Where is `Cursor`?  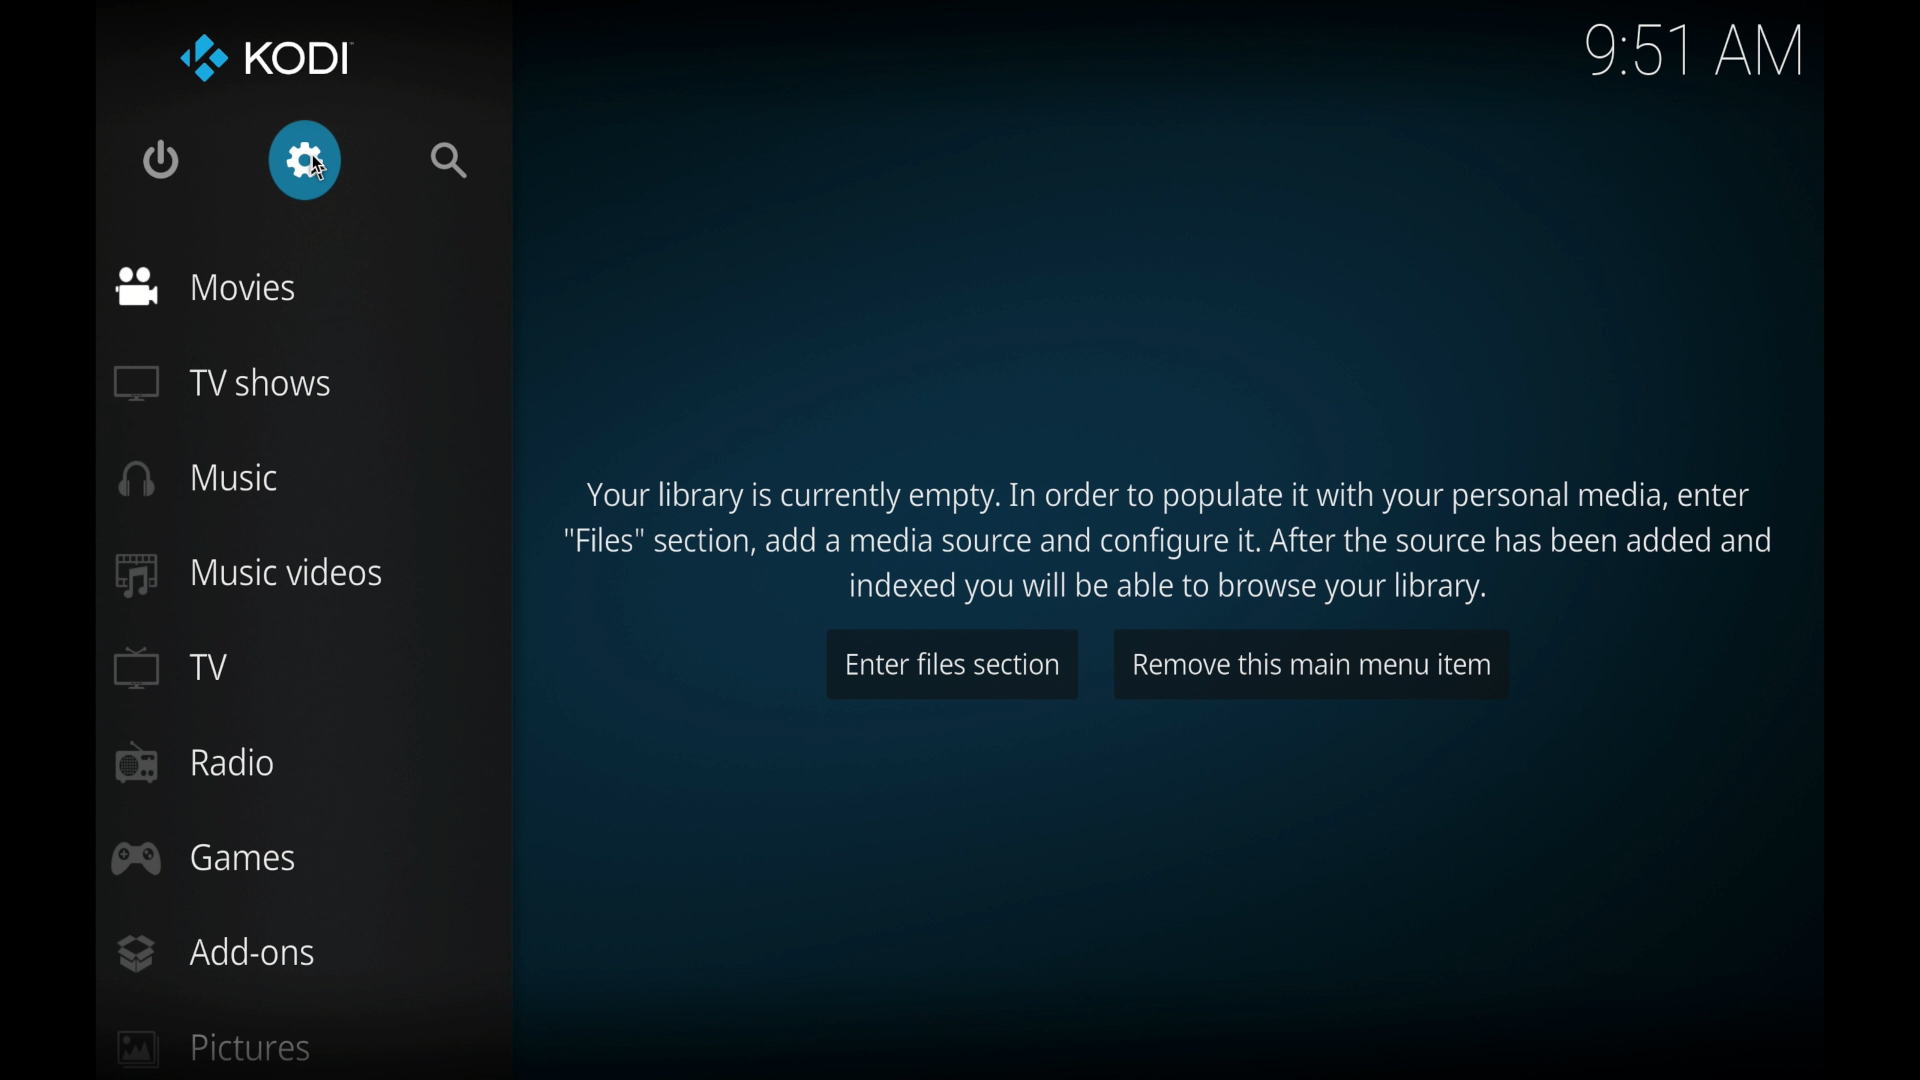 Cursor is located at coordinates (311, 167).